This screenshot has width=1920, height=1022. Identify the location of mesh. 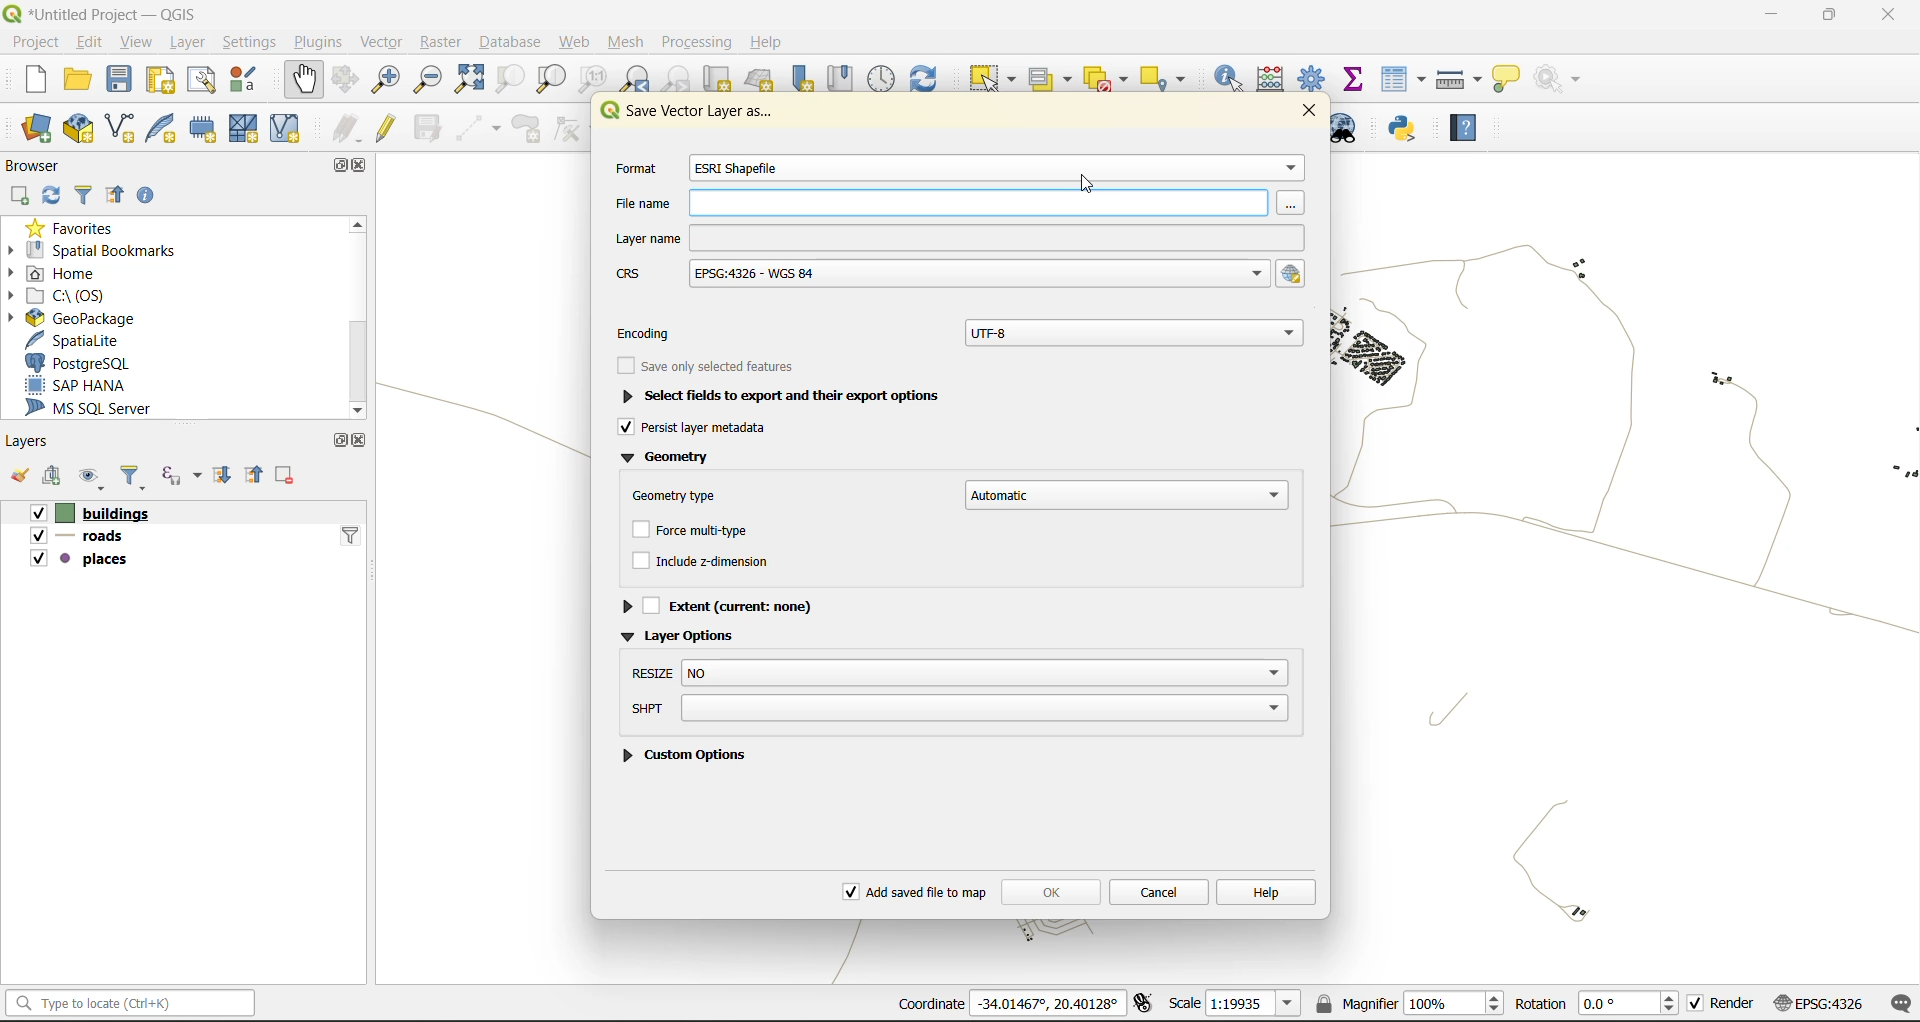
(626, 42).